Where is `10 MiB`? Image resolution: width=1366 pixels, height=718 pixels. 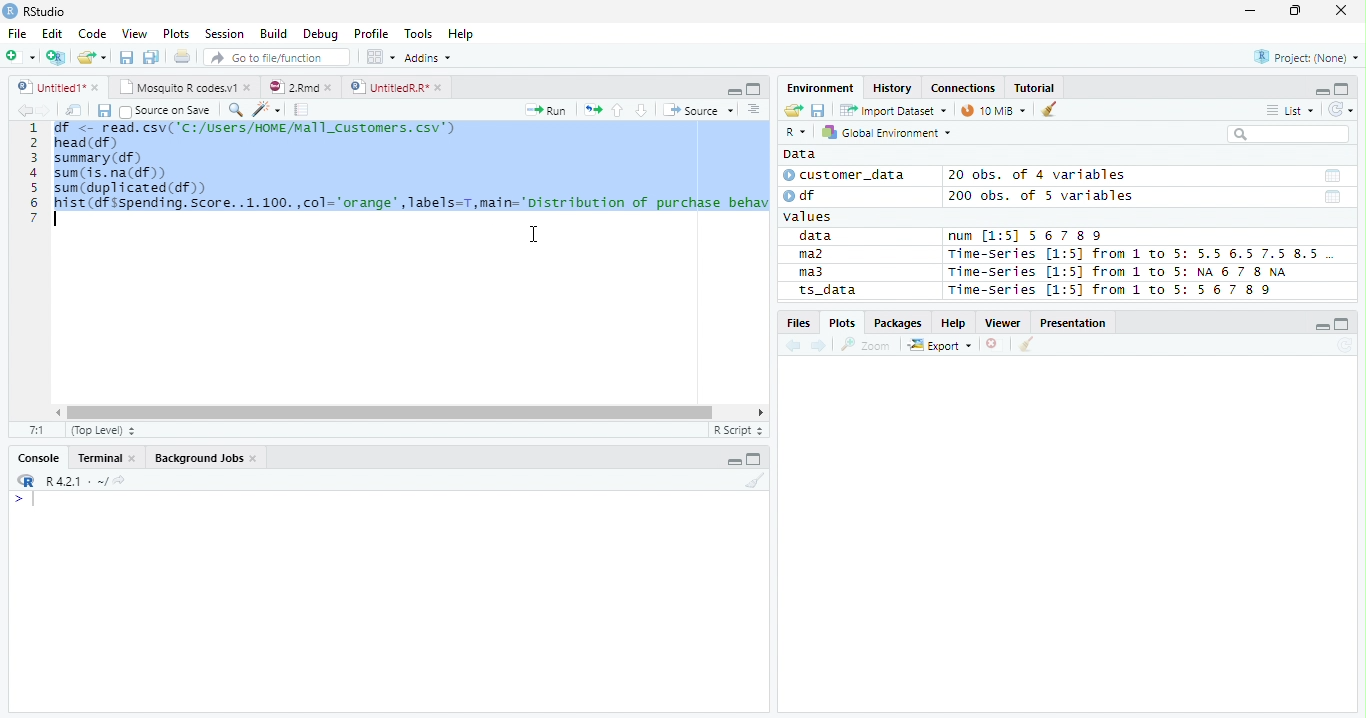
10 MiB is located at coordinates (995, 110).